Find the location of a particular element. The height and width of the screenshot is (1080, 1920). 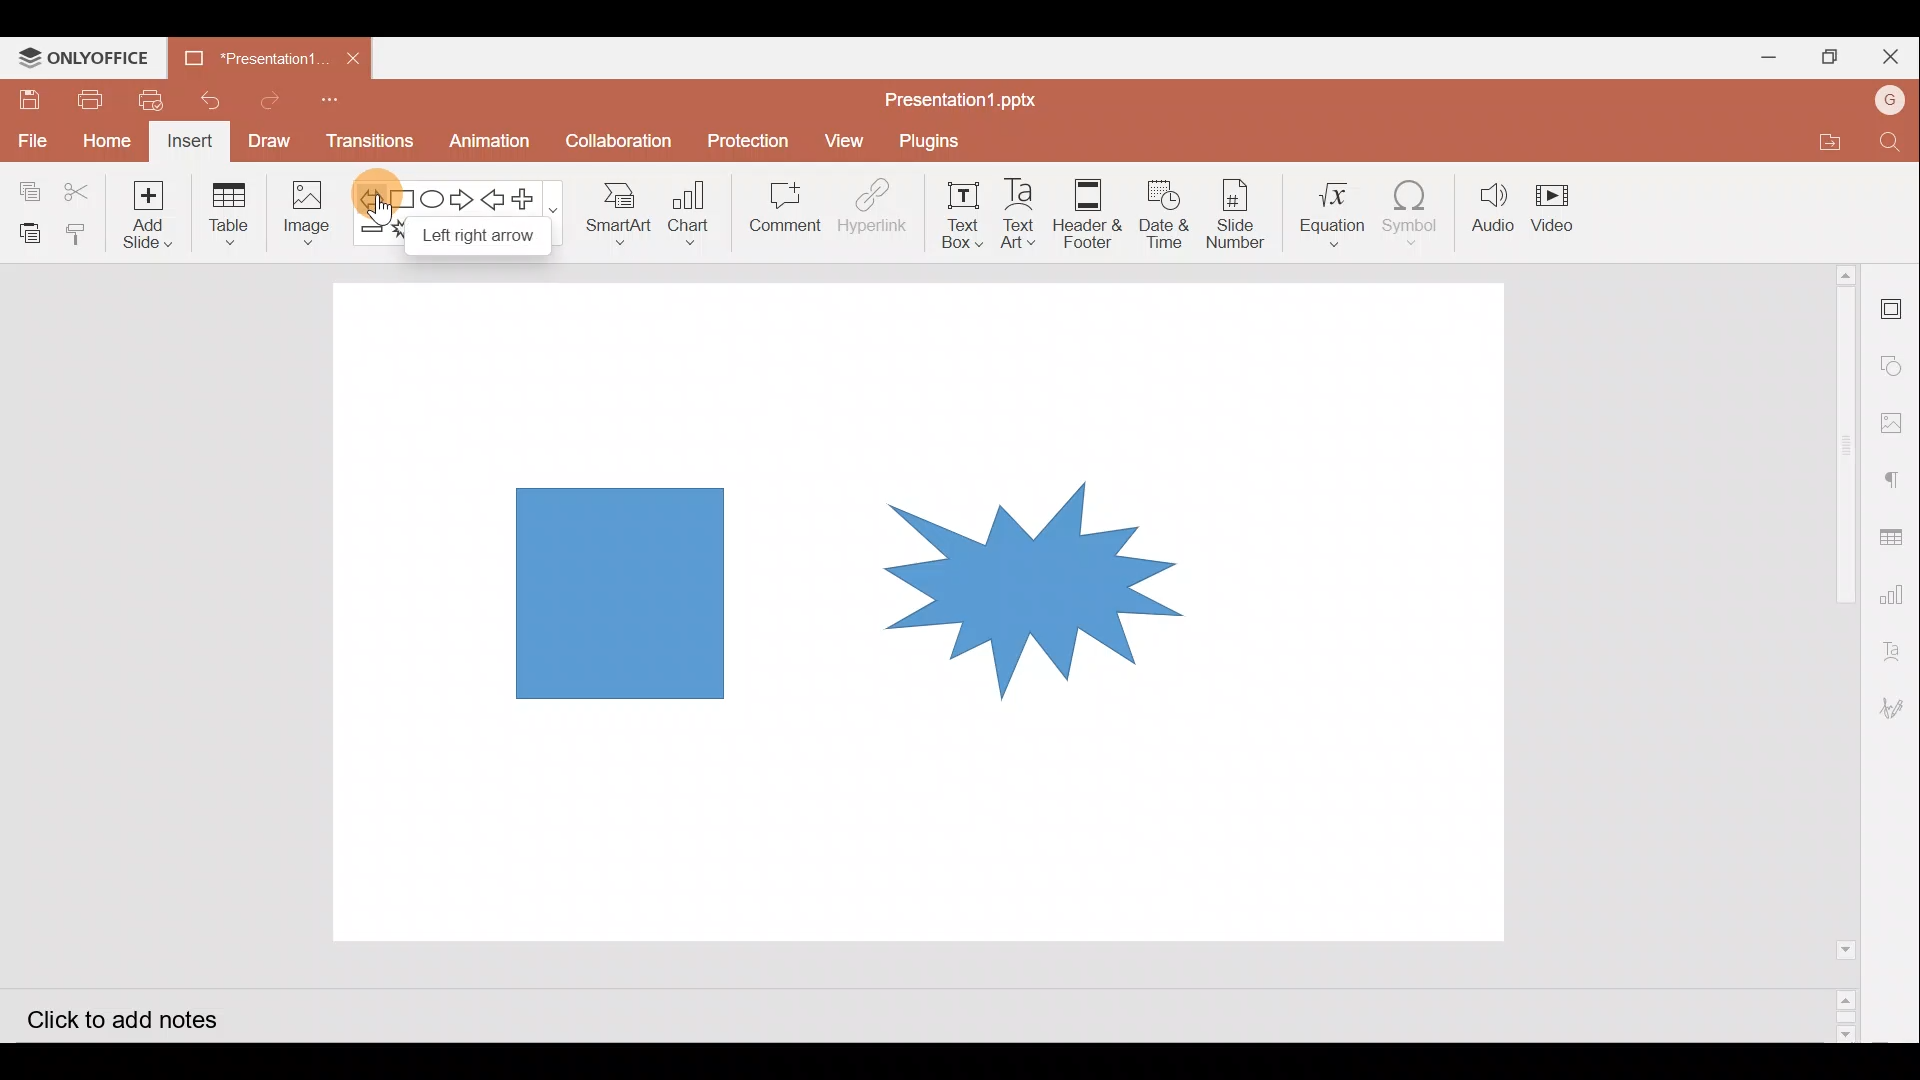

Left arrow is located at coordinates (497, 199).